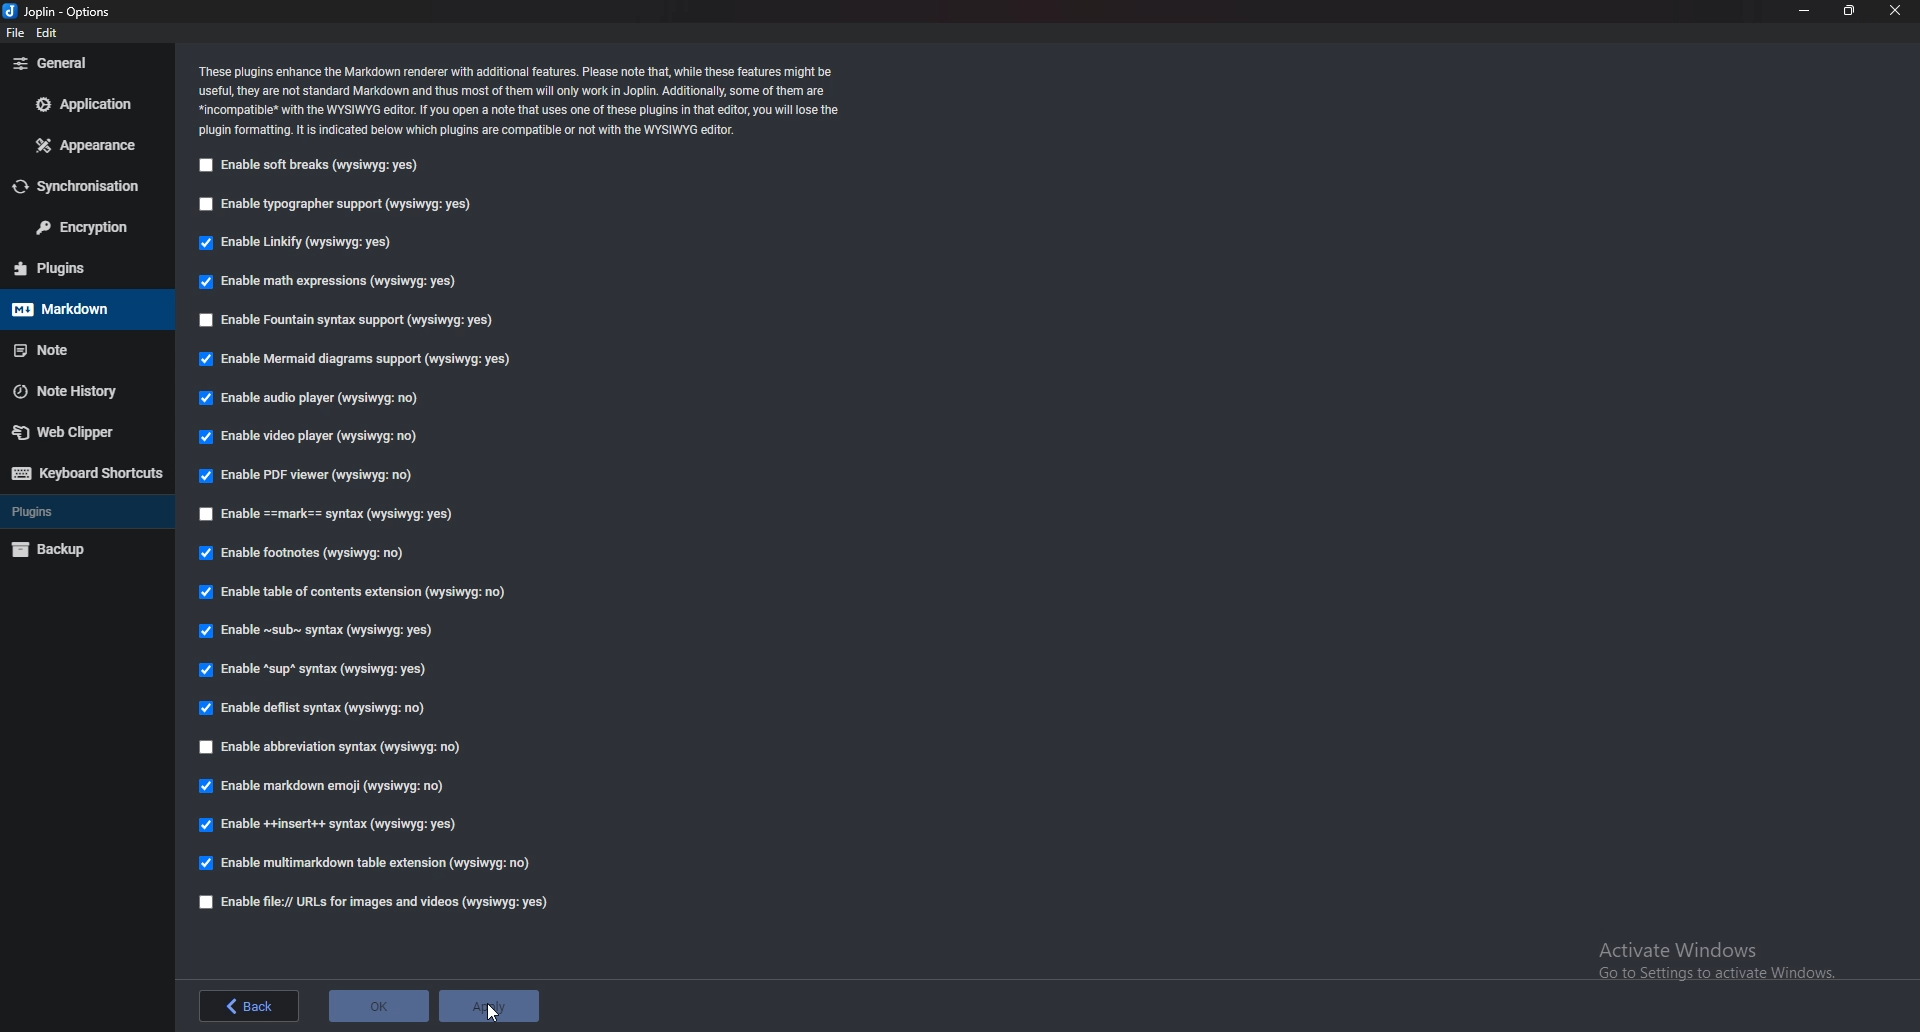  Describe the element at coordinates (375, 904) in the screenshot. I see `enable file urls for images and videos` at that location.